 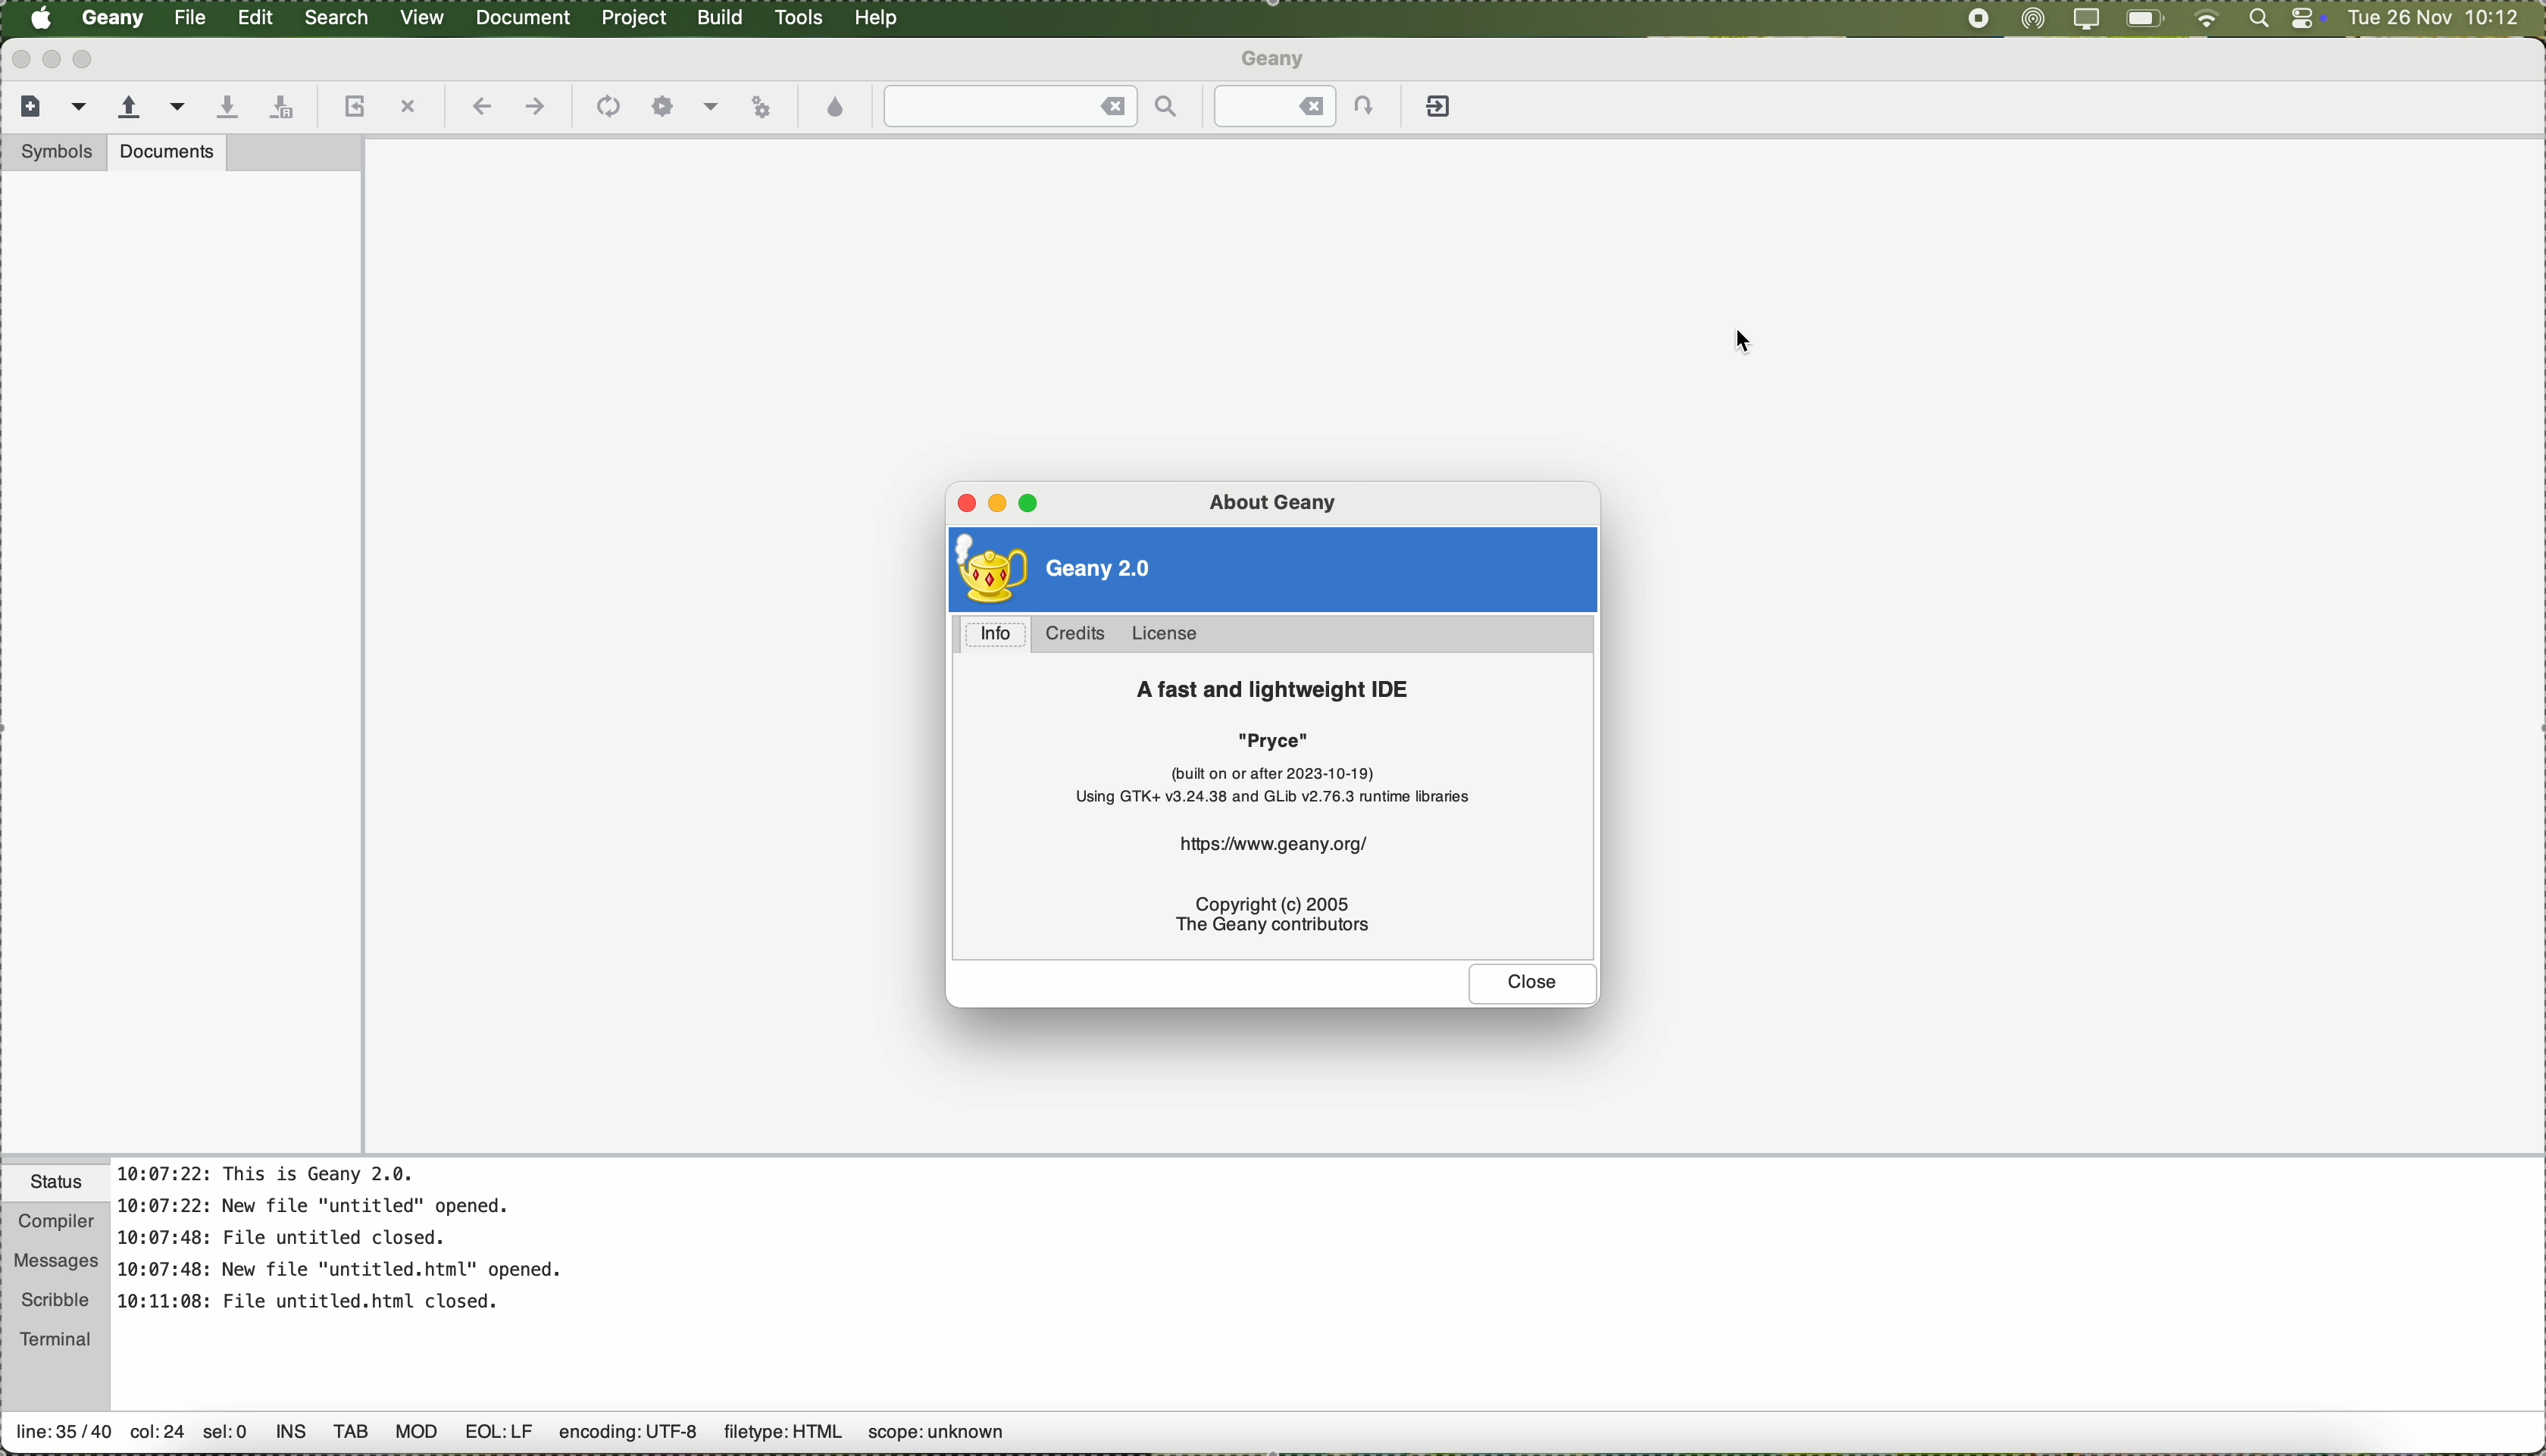 I want to click on side bar, so click(x=183, y=664).